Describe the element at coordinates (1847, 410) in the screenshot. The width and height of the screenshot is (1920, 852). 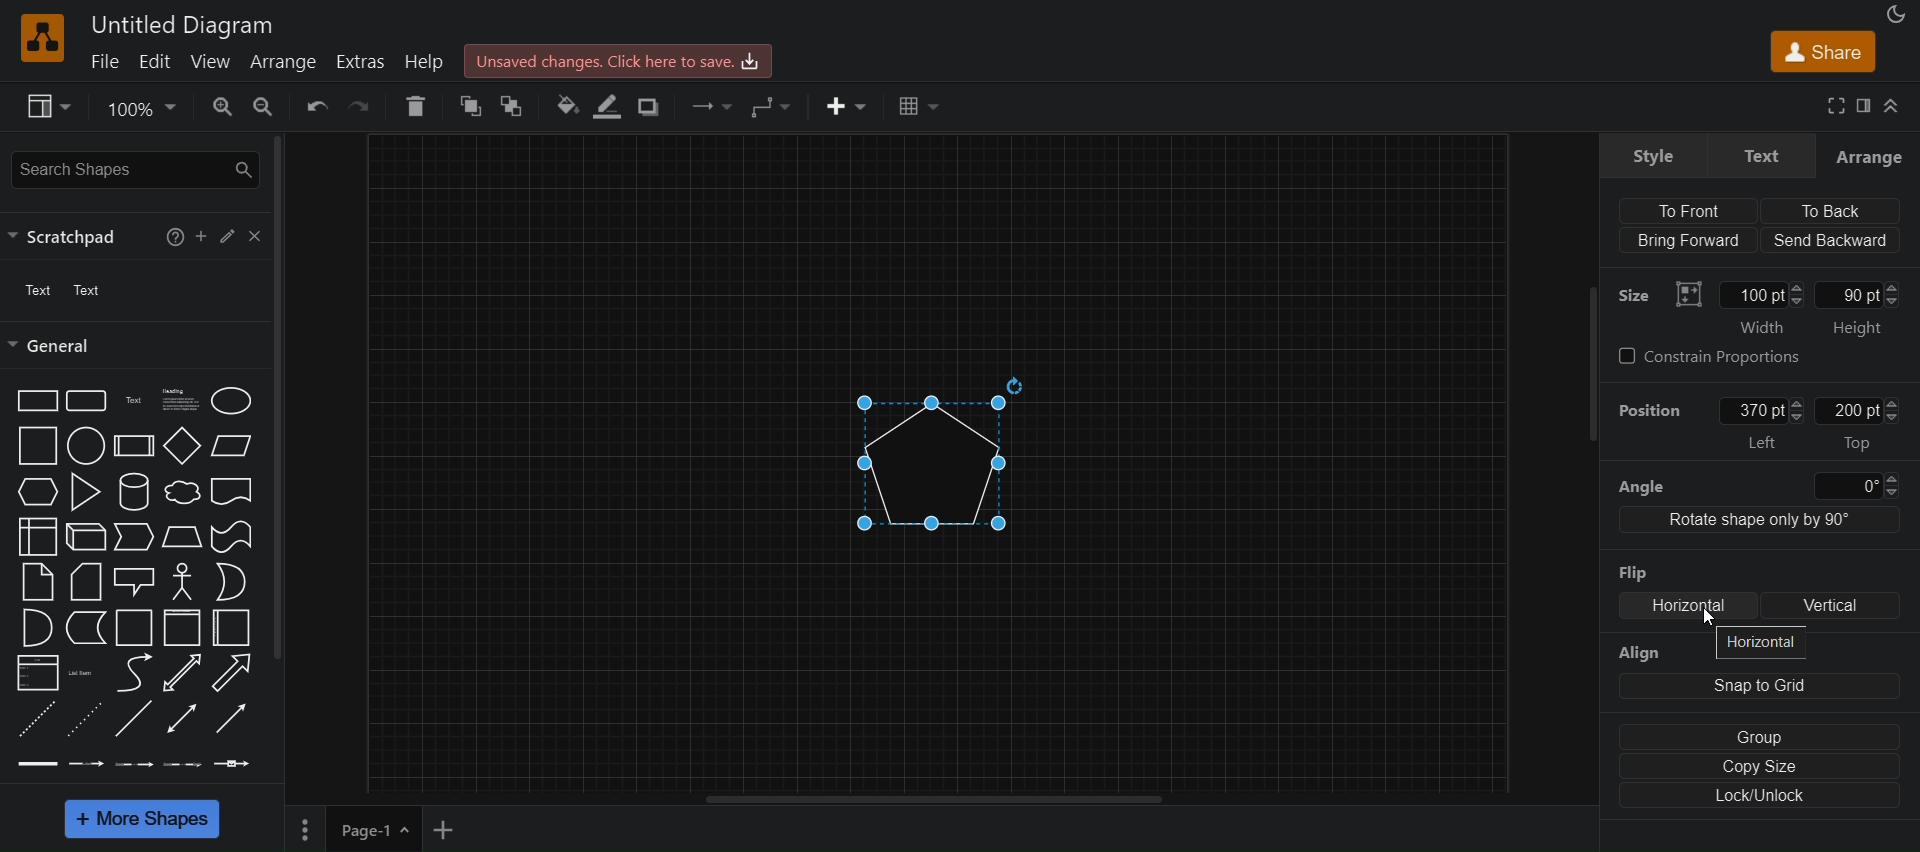
I see `Manually input top position` at that location.